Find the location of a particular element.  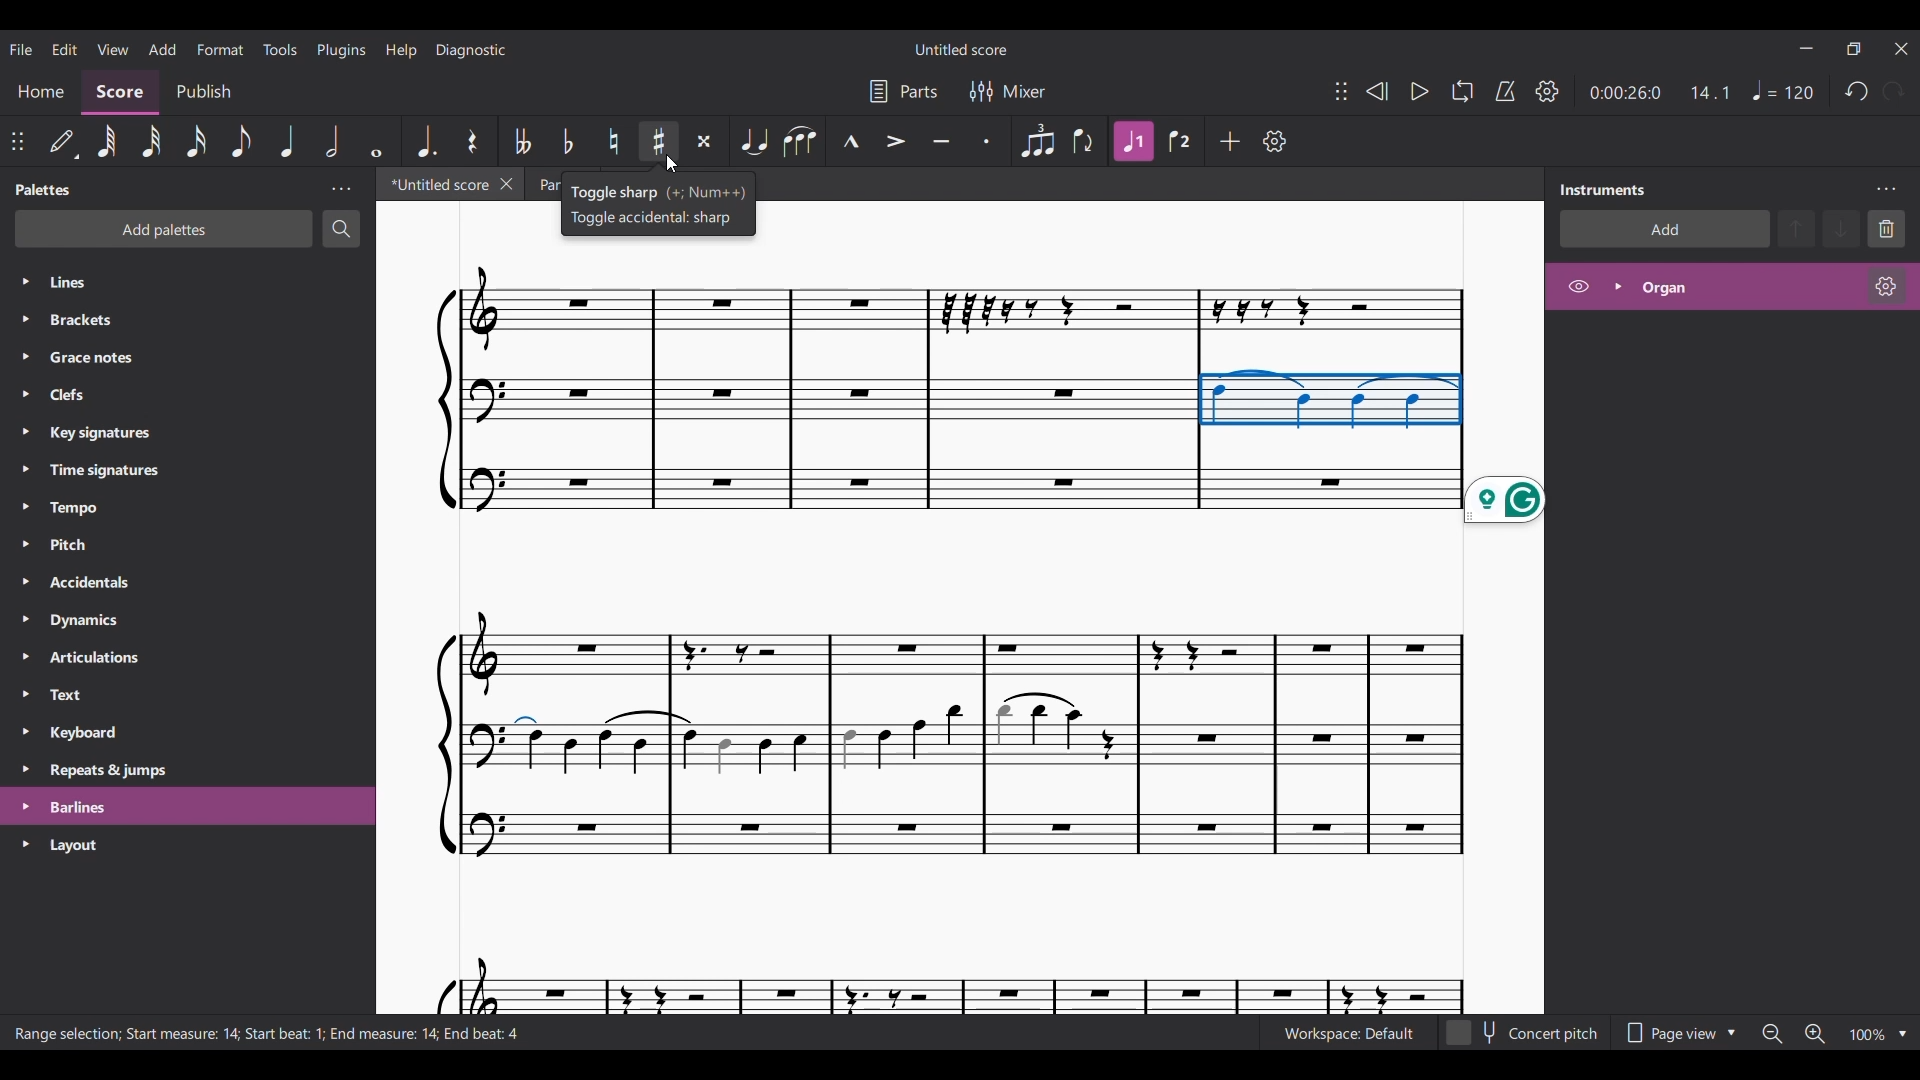

Home section is located at coordinates (40, 91).